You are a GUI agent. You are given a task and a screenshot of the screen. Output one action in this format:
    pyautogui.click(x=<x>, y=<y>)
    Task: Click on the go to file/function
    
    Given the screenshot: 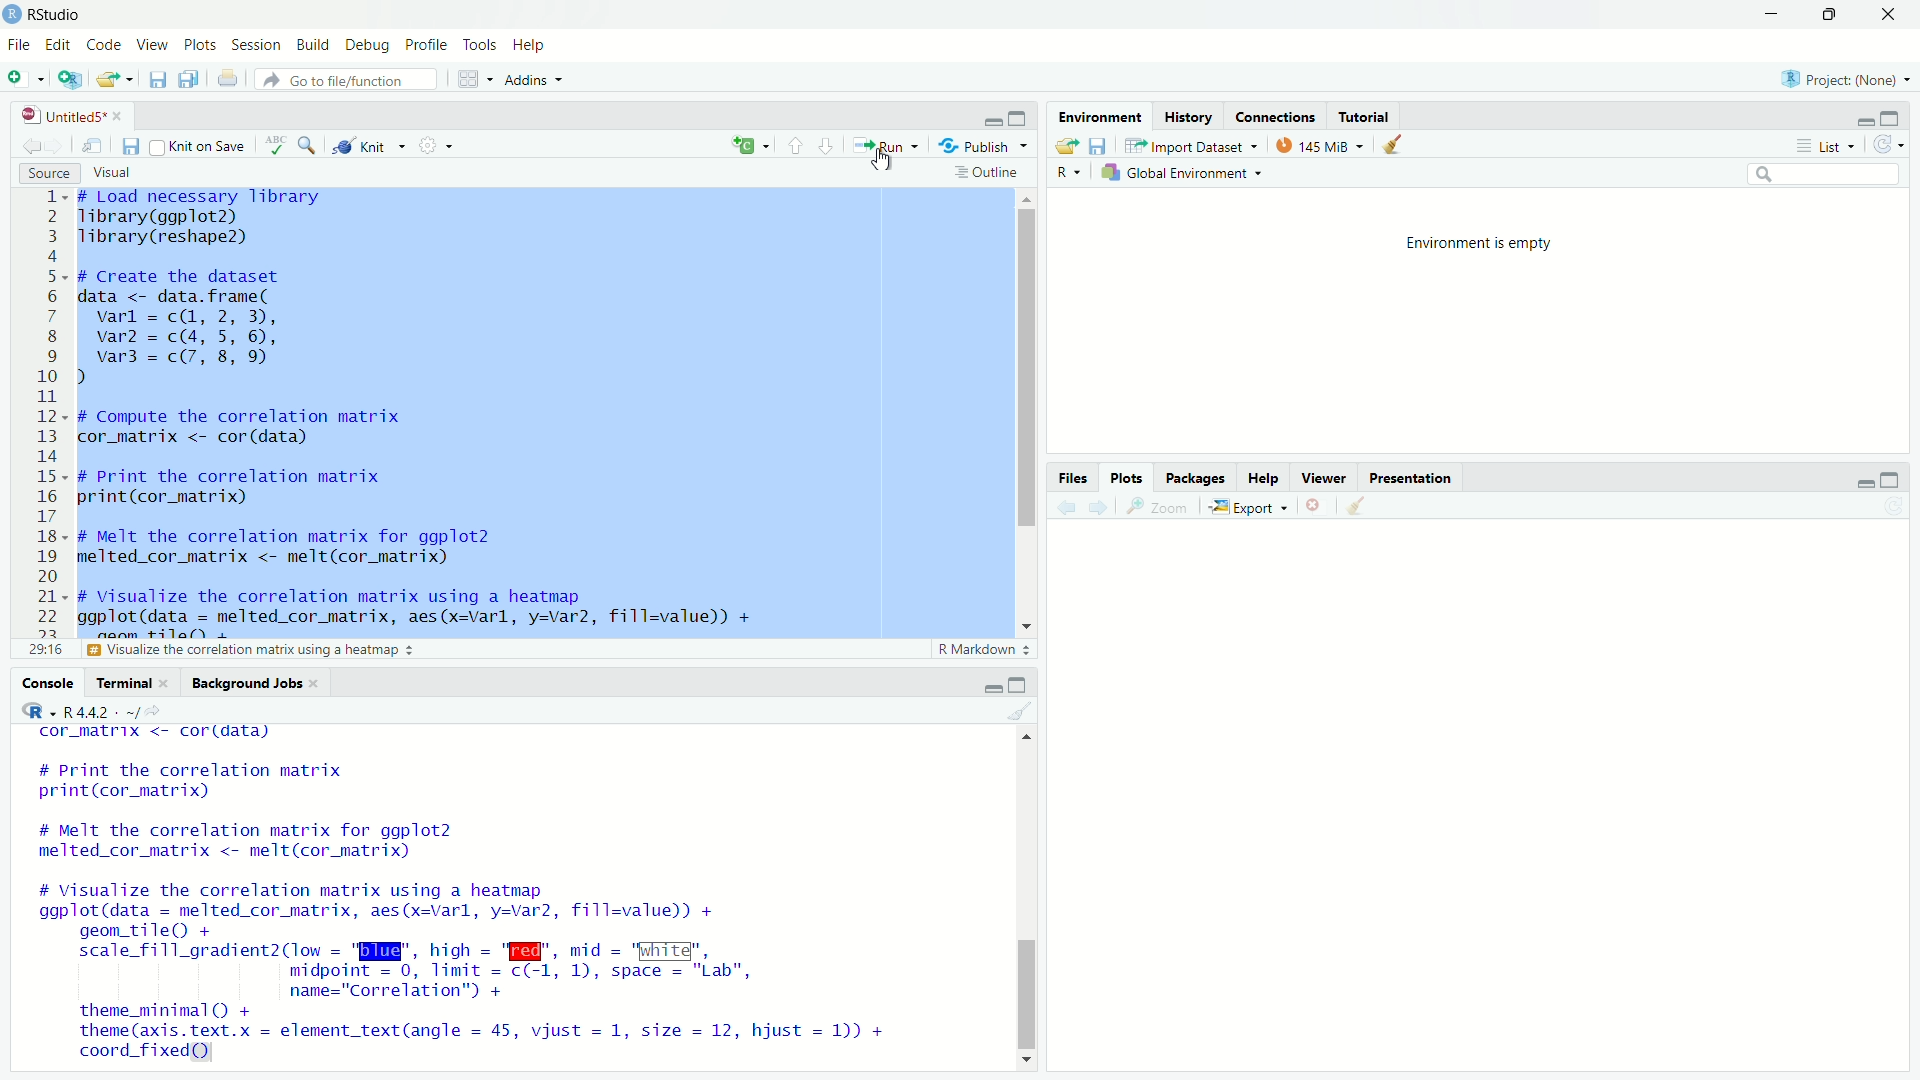 What is the action you would take?
    pyautogui.click(x=348, y=79)
    